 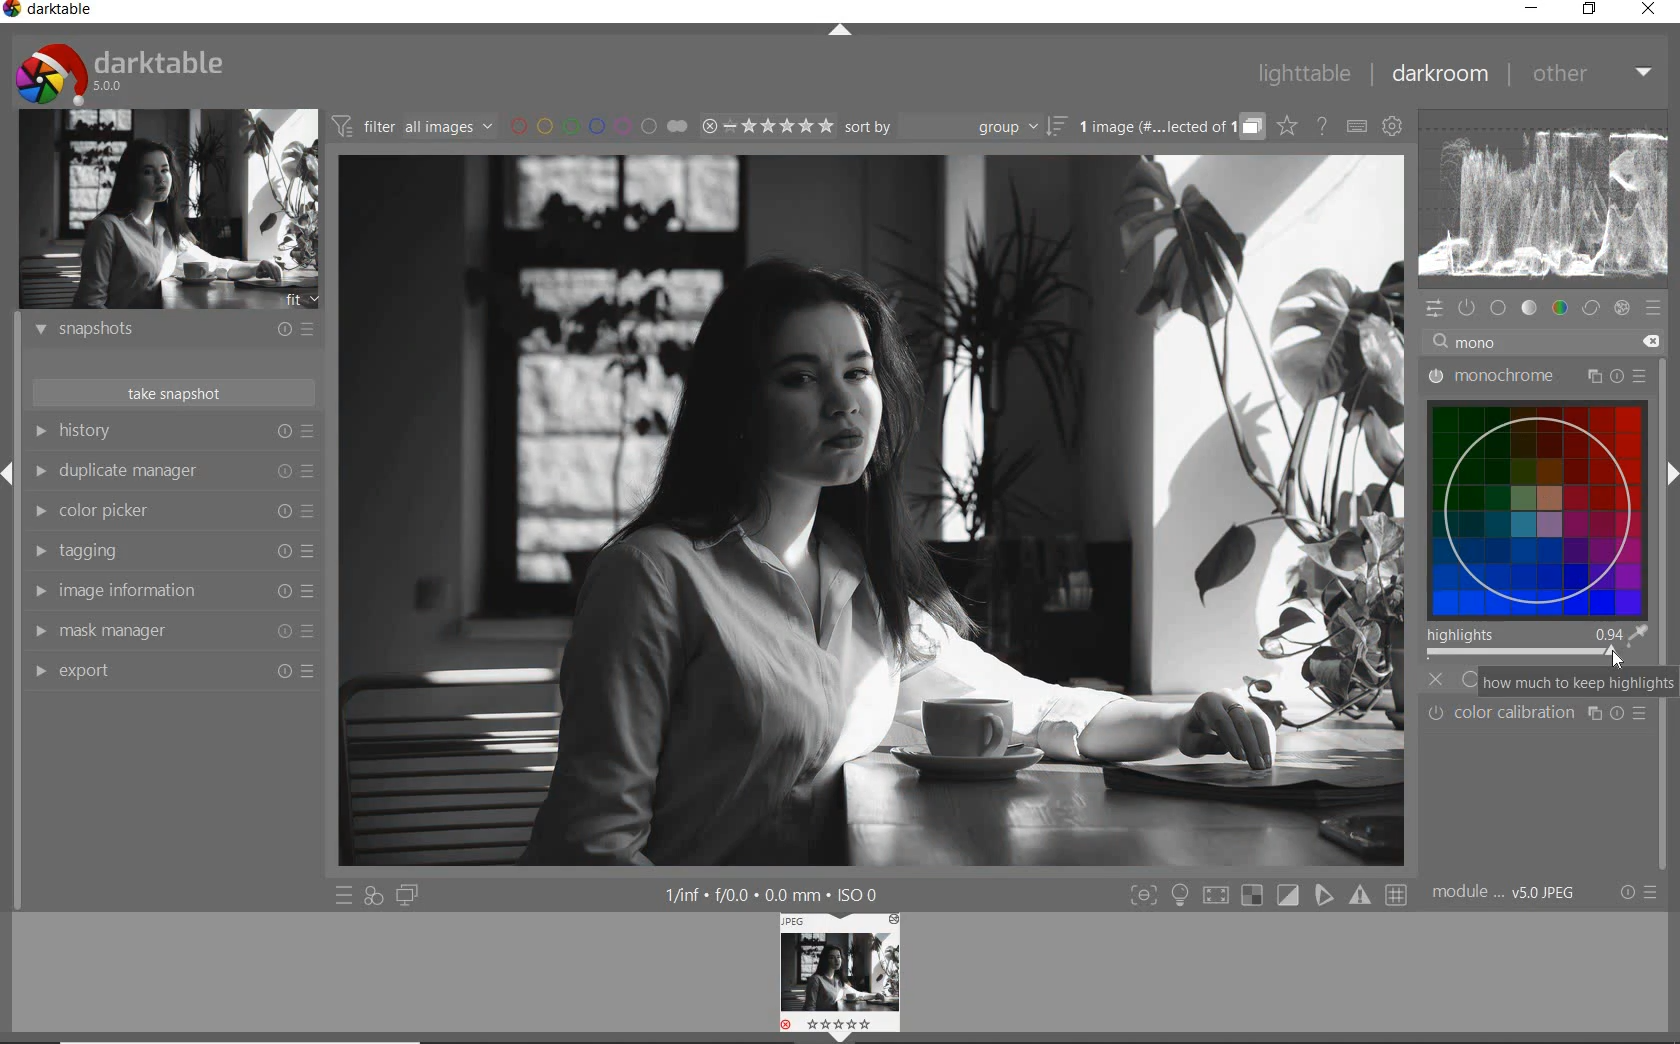 I want to click on pick color from image, so click(x=1638, y=635).